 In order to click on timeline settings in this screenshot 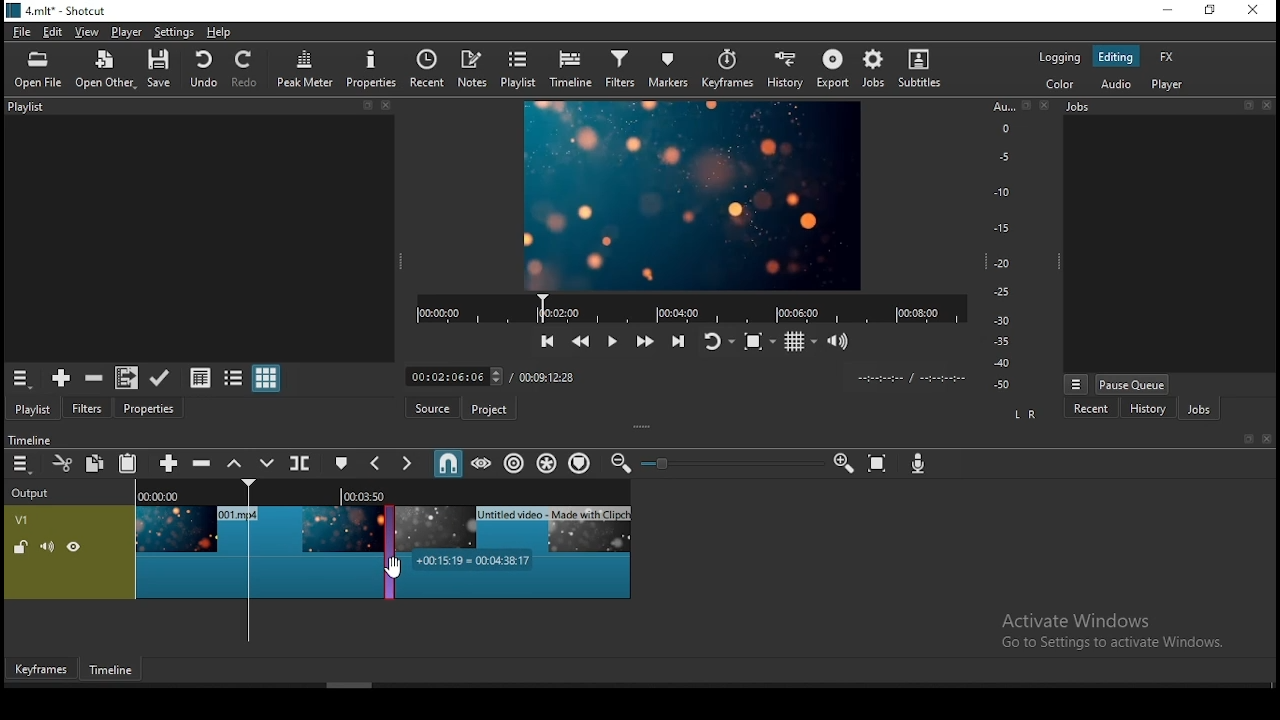, I will do `click(20, 465)`.